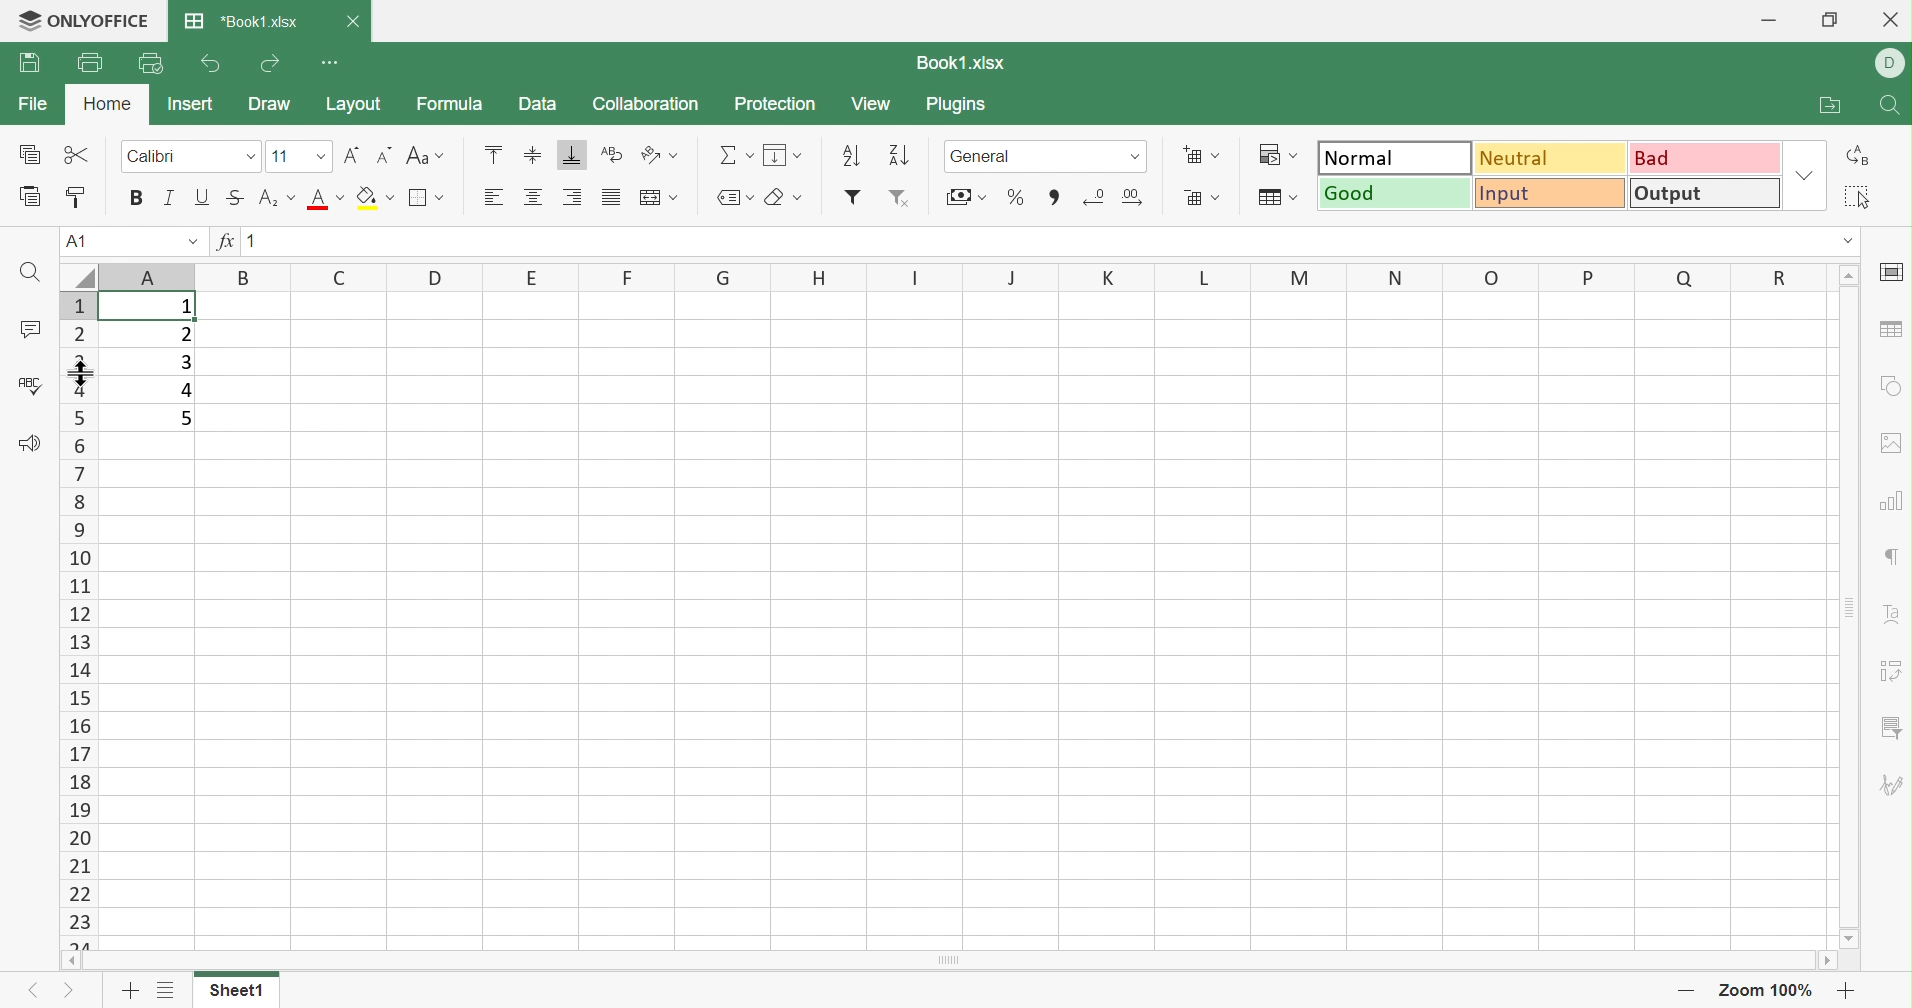 Image resolution: width=1912 pixels, height=1008 pixels. What do you see at coordinates (1053, 198) in the screenshot?
I see `Comma style` at bounding box center [1053, 198].